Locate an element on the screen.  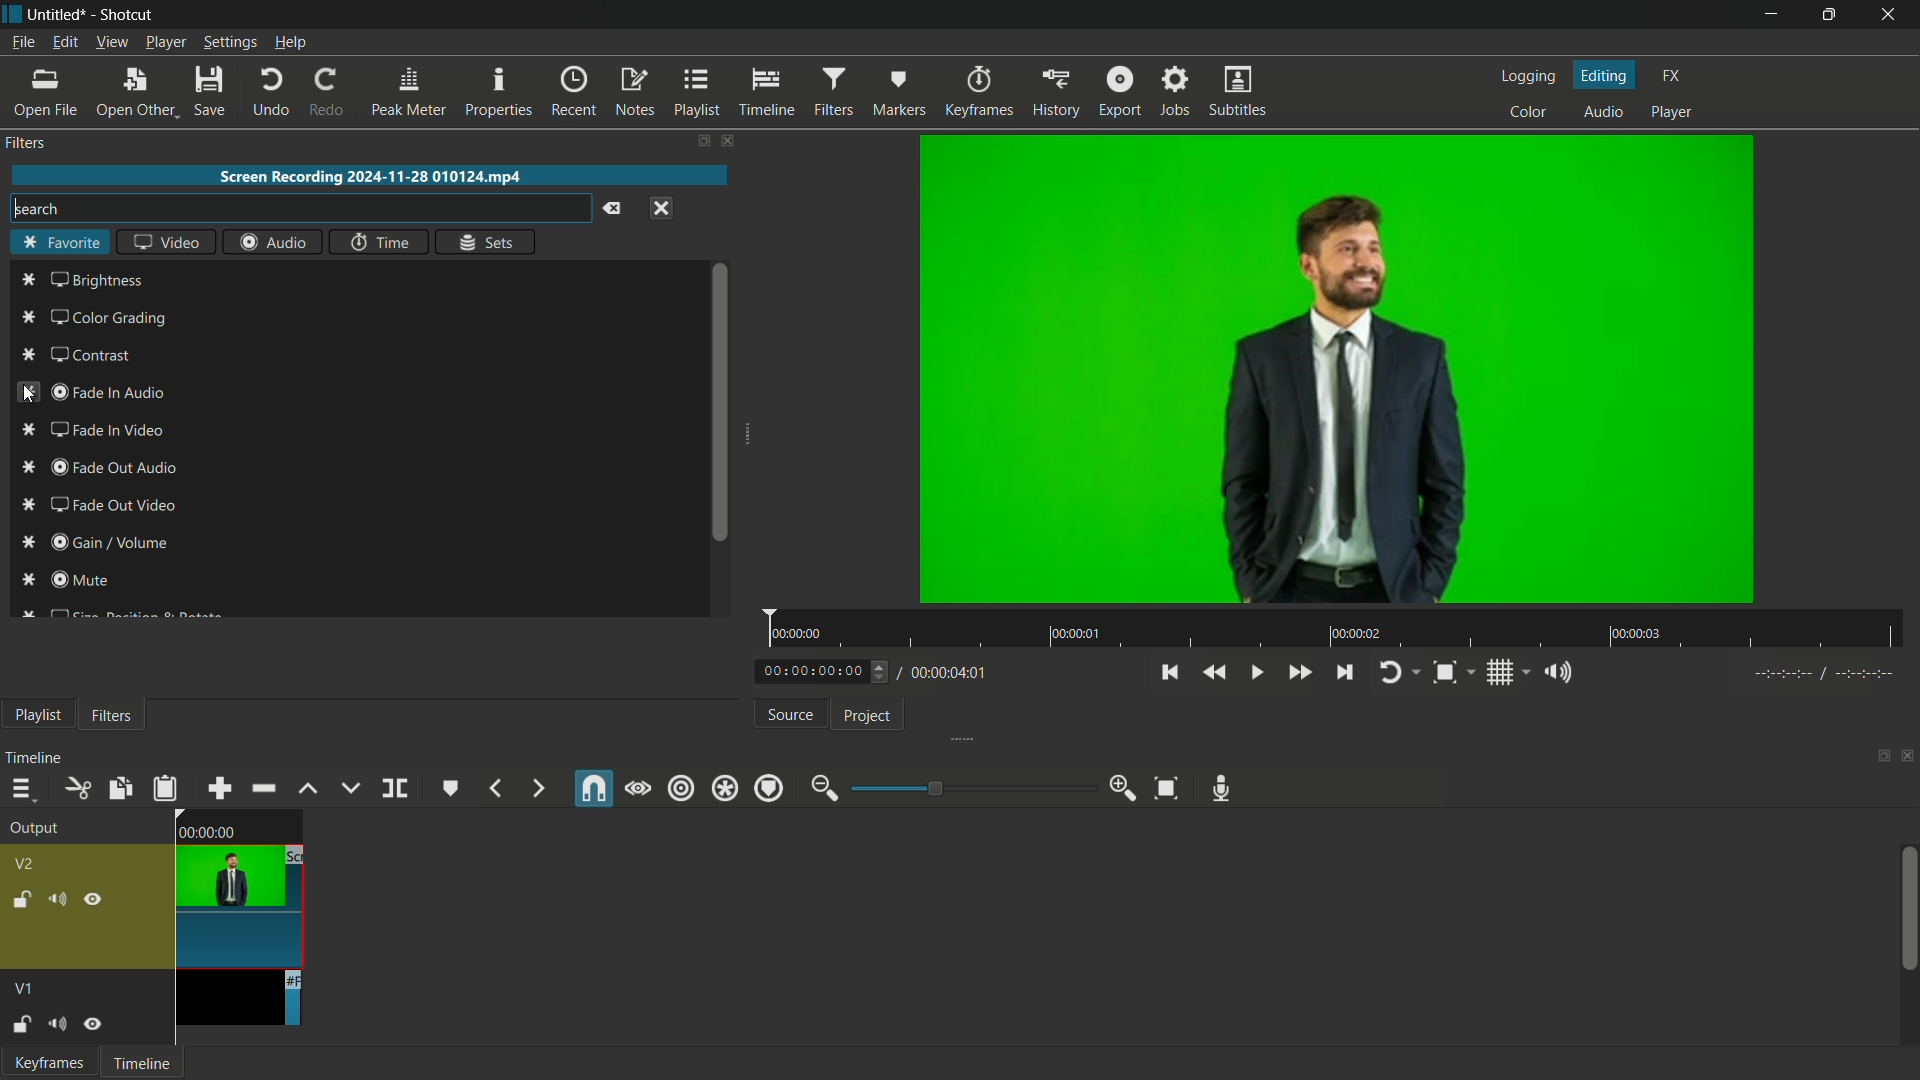
toggle play or pause is located at coordinates (1256, 674).